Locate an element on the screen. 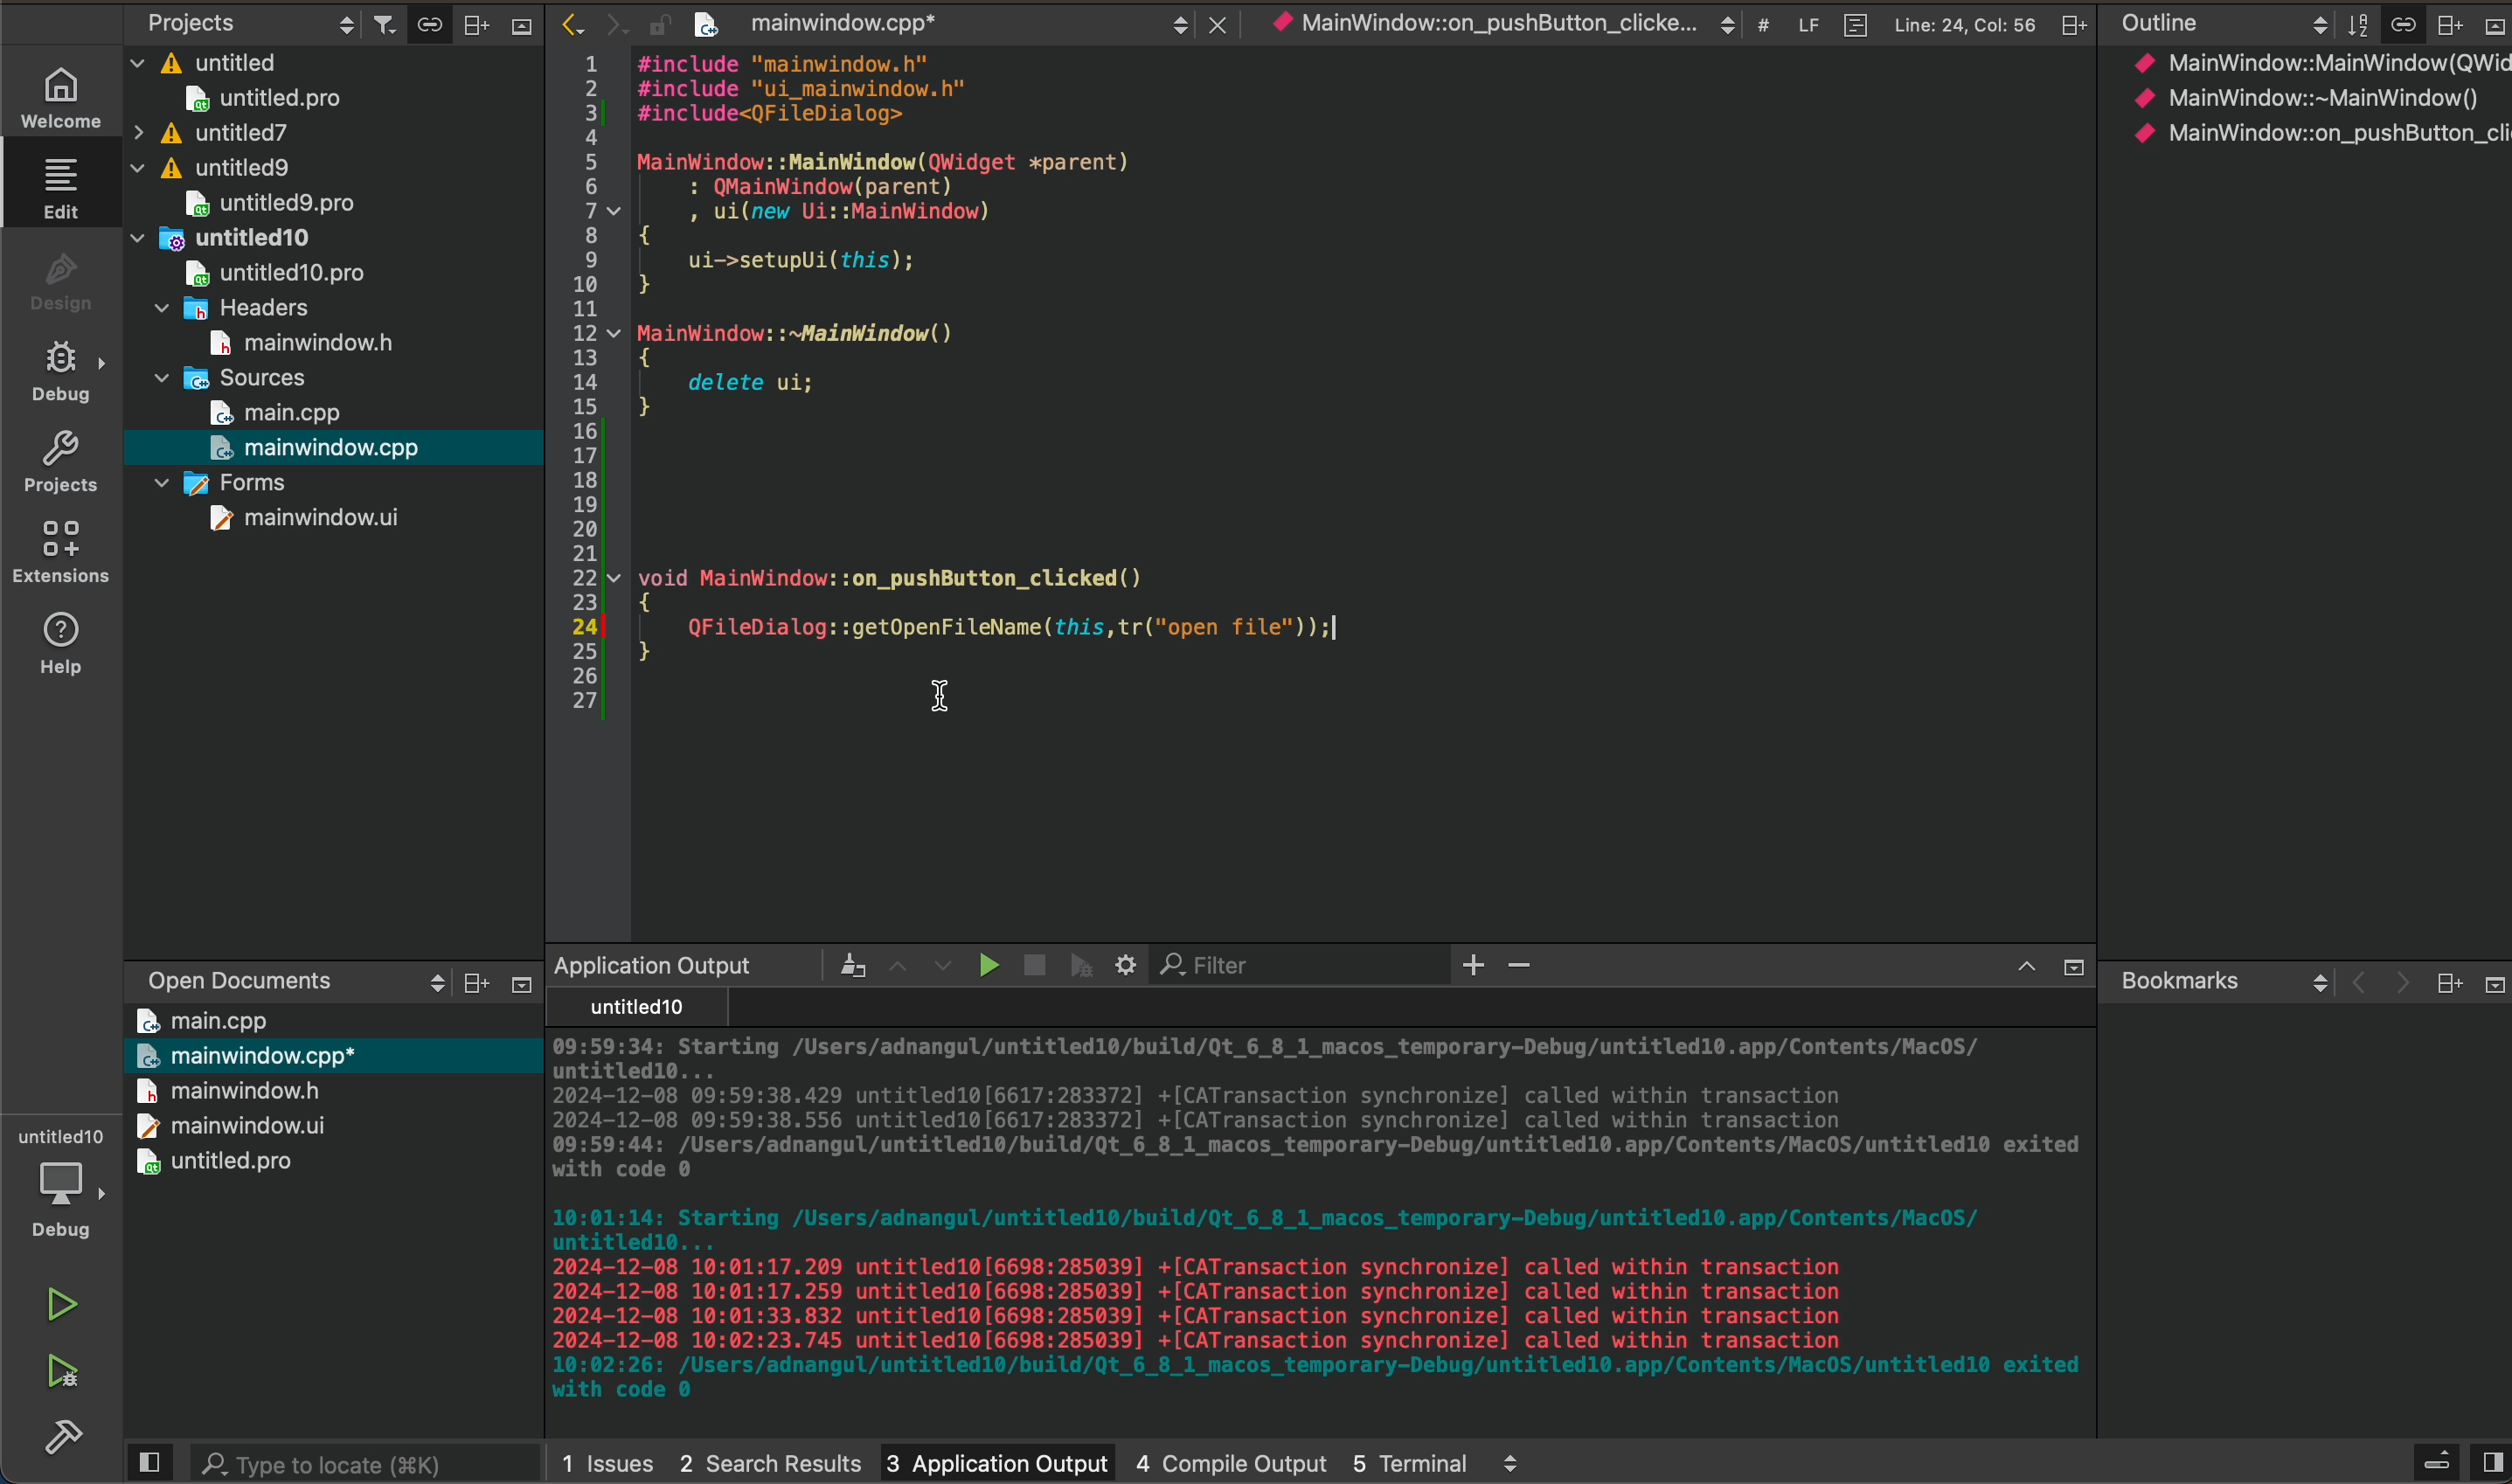  mainwindow.h is located at coordinates (229, 1090).